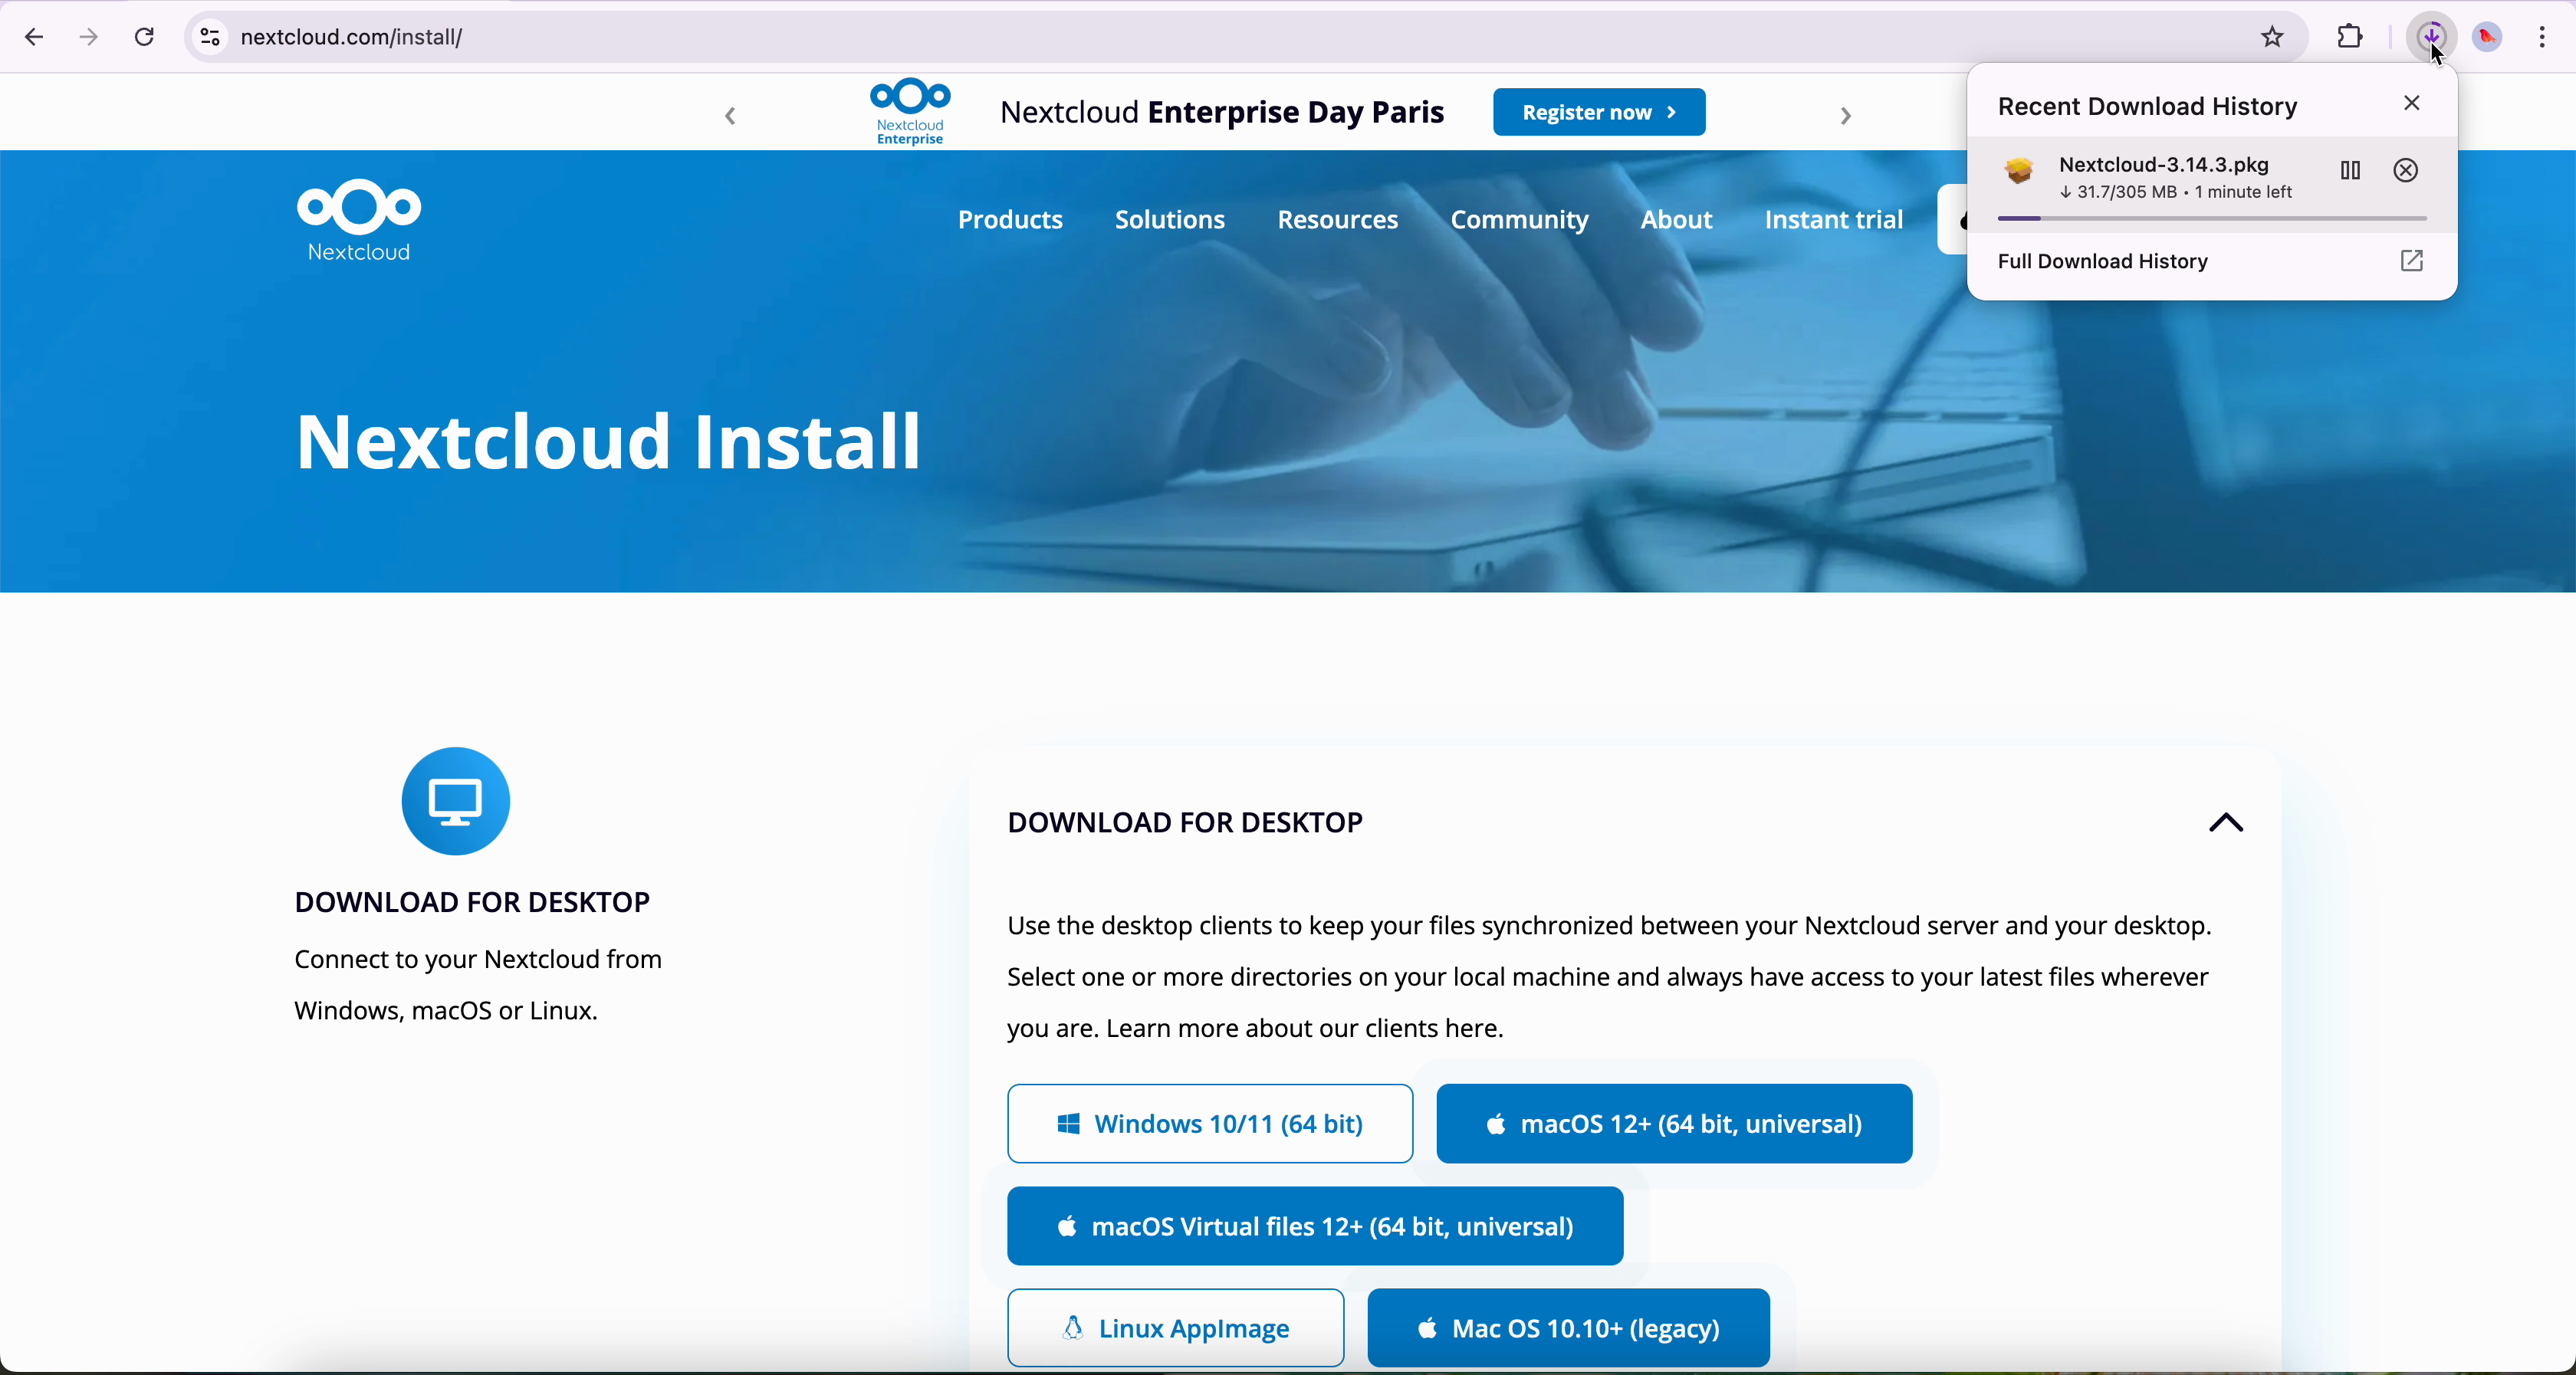  Describe the element at coordinates (2432, 33) in the screenshot. I see `cursor` at that location.